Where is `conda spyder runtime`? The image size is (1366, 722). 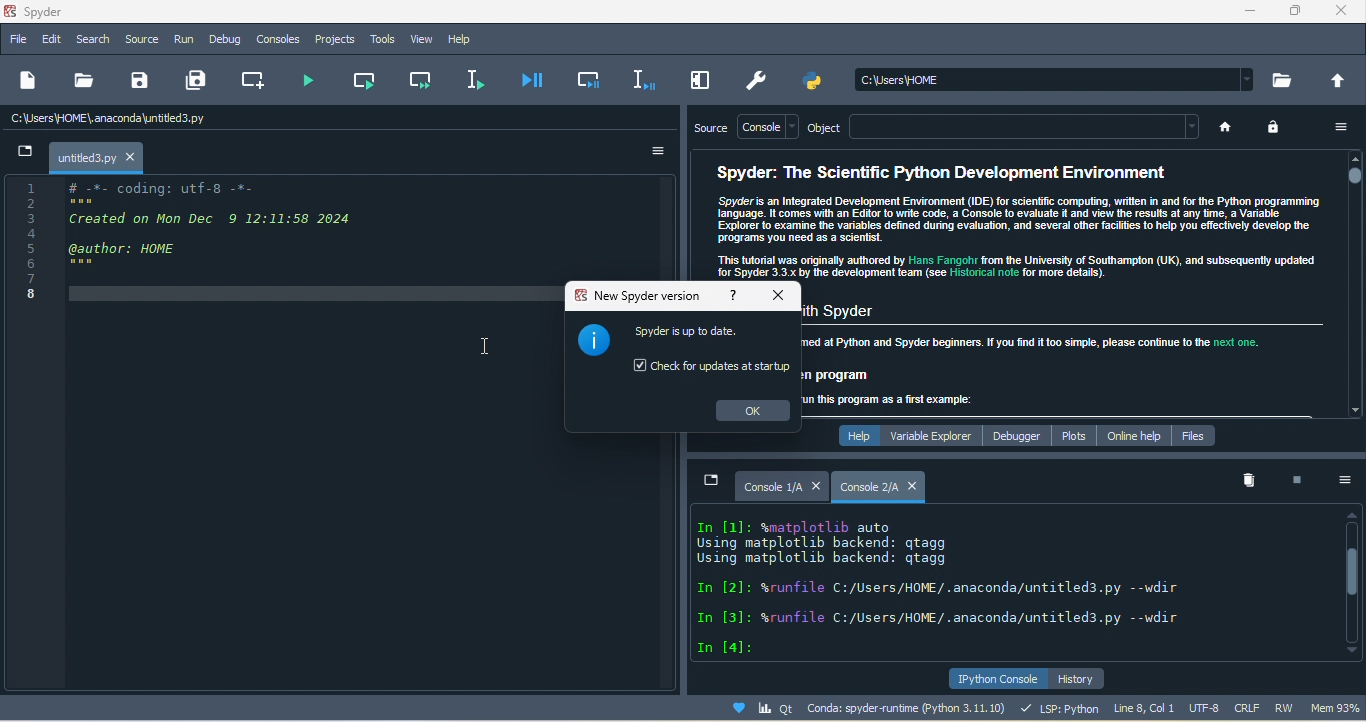 conda spyder runtime is located at coordinates (855, 709).